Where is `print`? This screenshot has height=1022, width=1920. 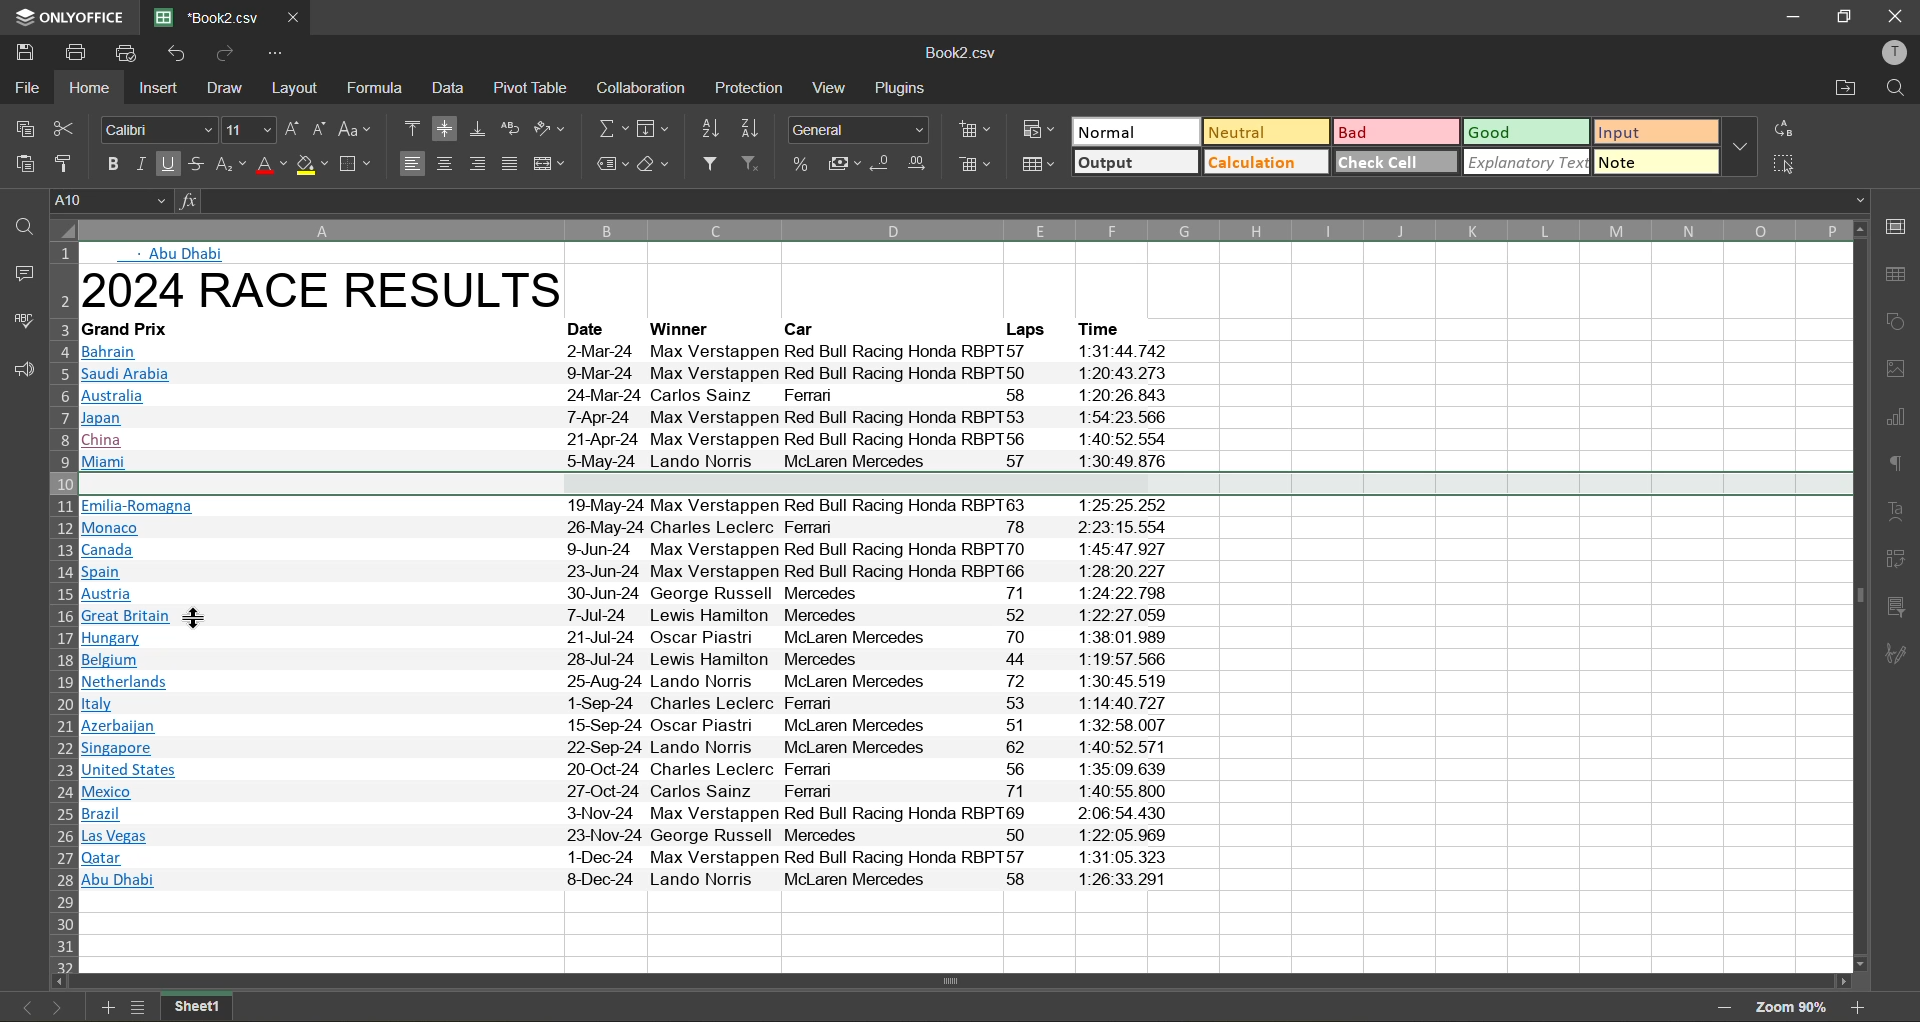
print is located at coordinates (76, 53).